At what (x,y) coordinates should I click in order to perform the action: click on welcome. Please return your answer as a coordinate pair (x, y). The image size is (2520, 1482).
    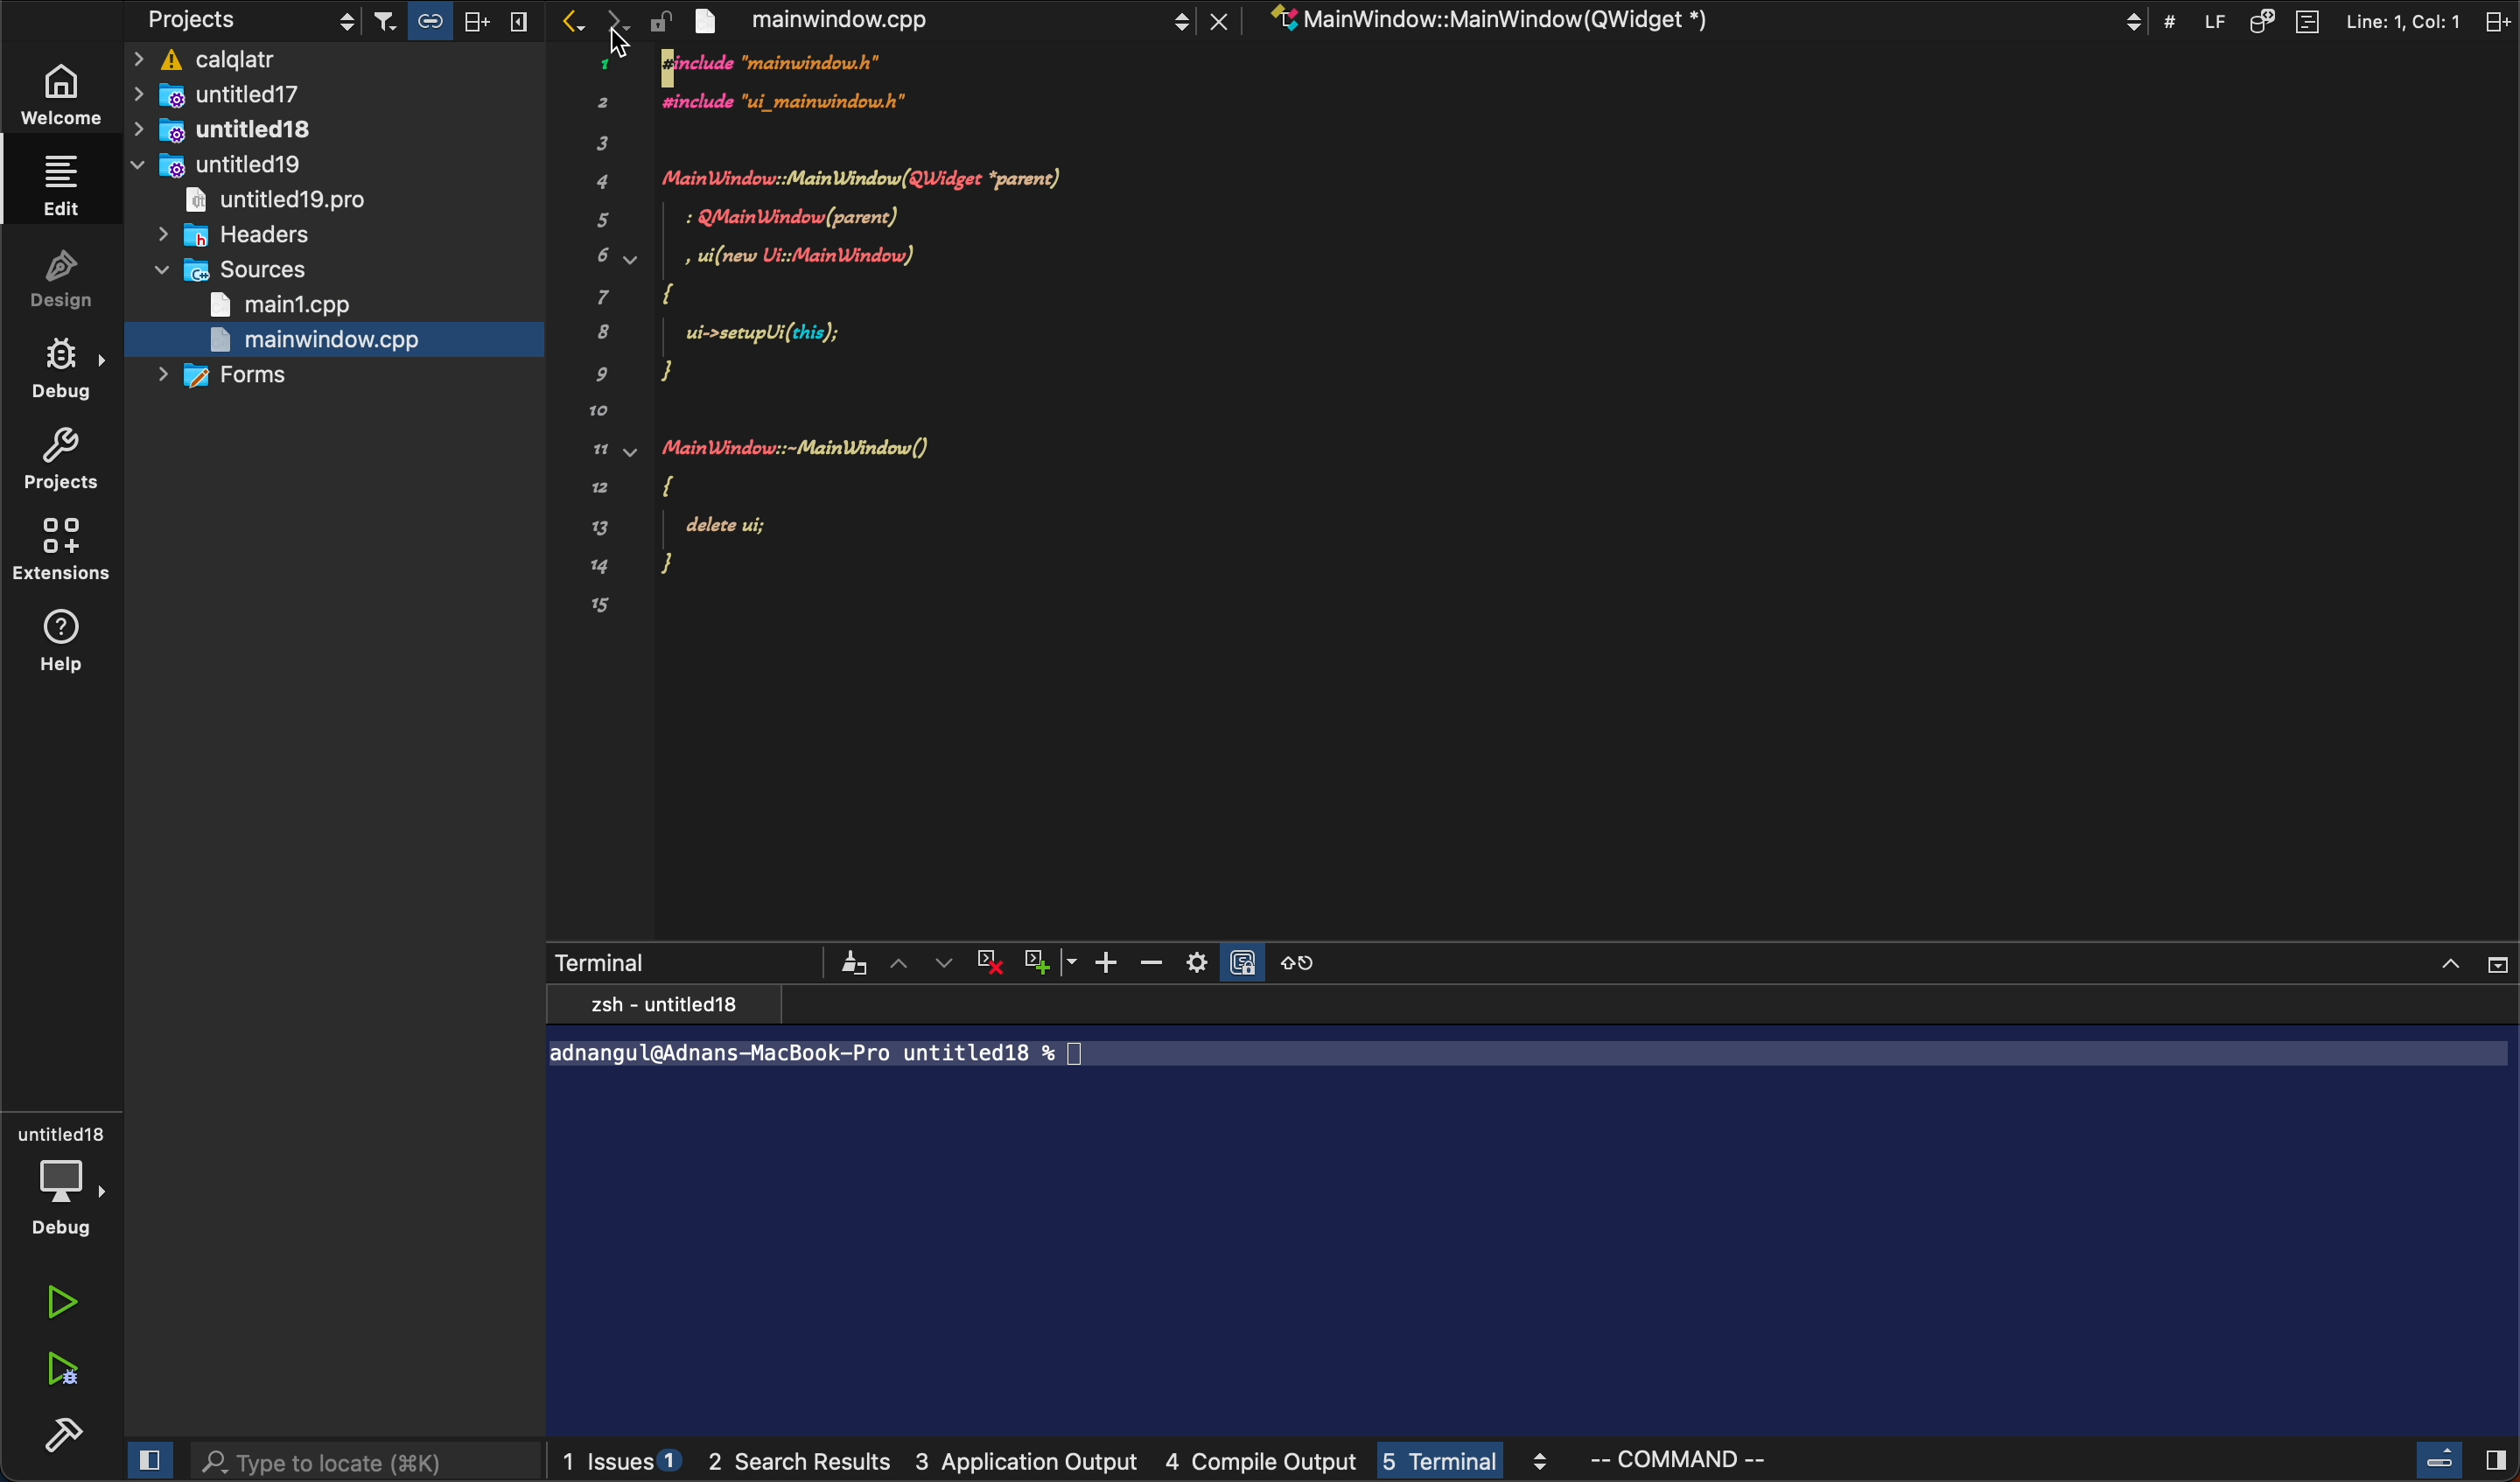
    Looking at the image, I should click on (71, 93).